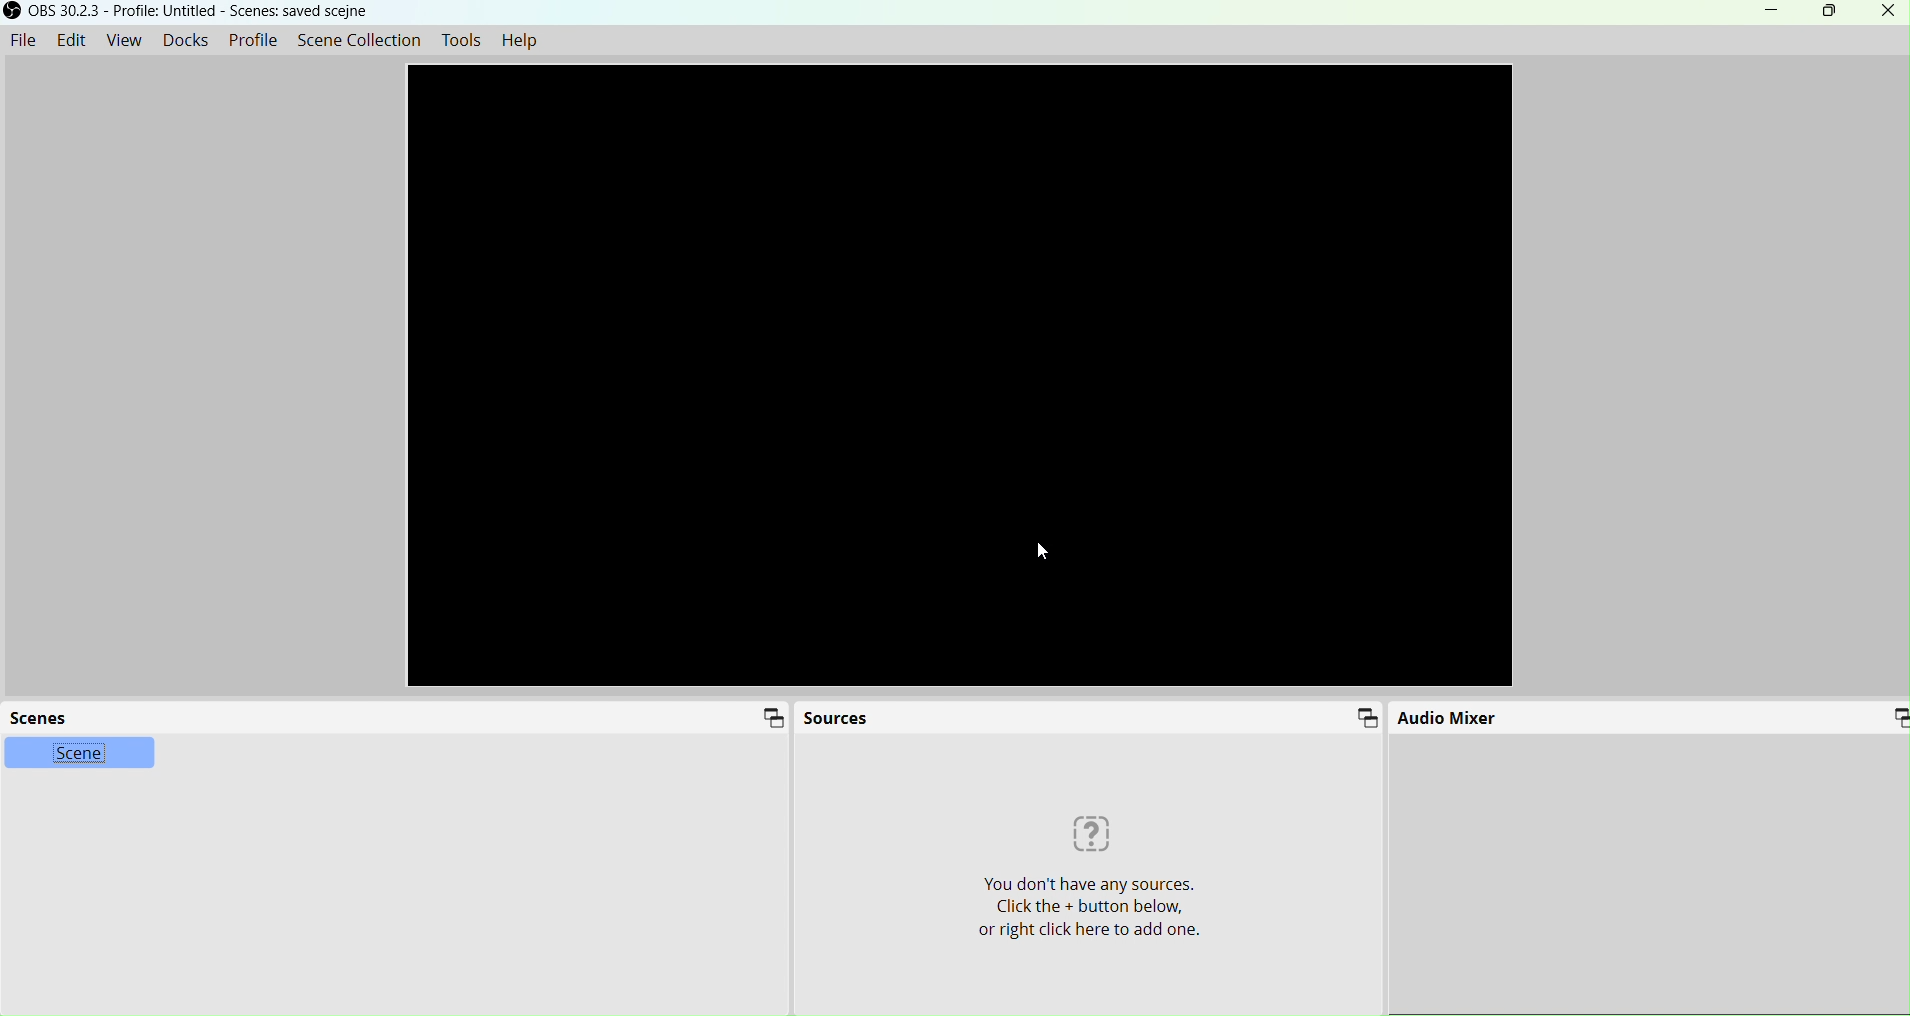 The image size is (1910, 1016). What do you see at coordinates (123, 39) in the screenshot?
I see `View` at bounding box center [123, 39].